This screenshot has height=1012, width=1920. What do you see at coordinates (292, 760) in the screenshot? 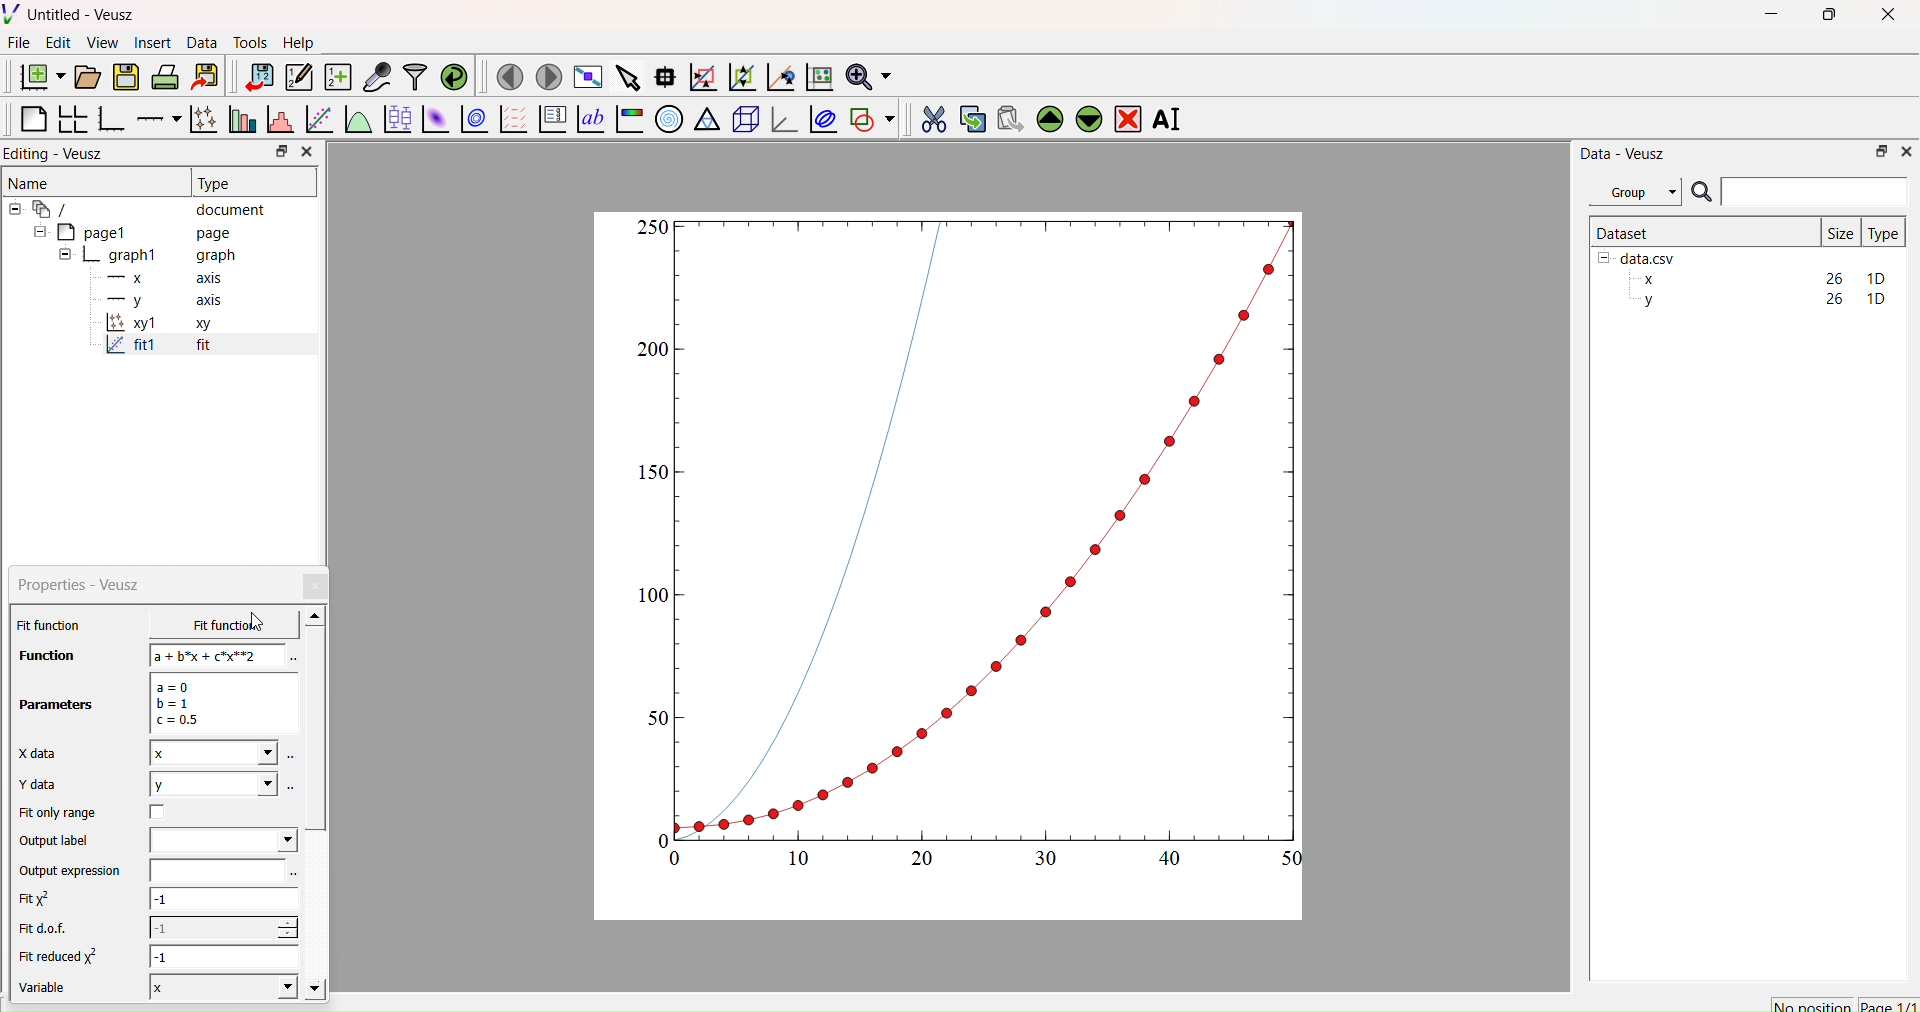
I see `Select using dataset browser` at bounding box center [292, 760].